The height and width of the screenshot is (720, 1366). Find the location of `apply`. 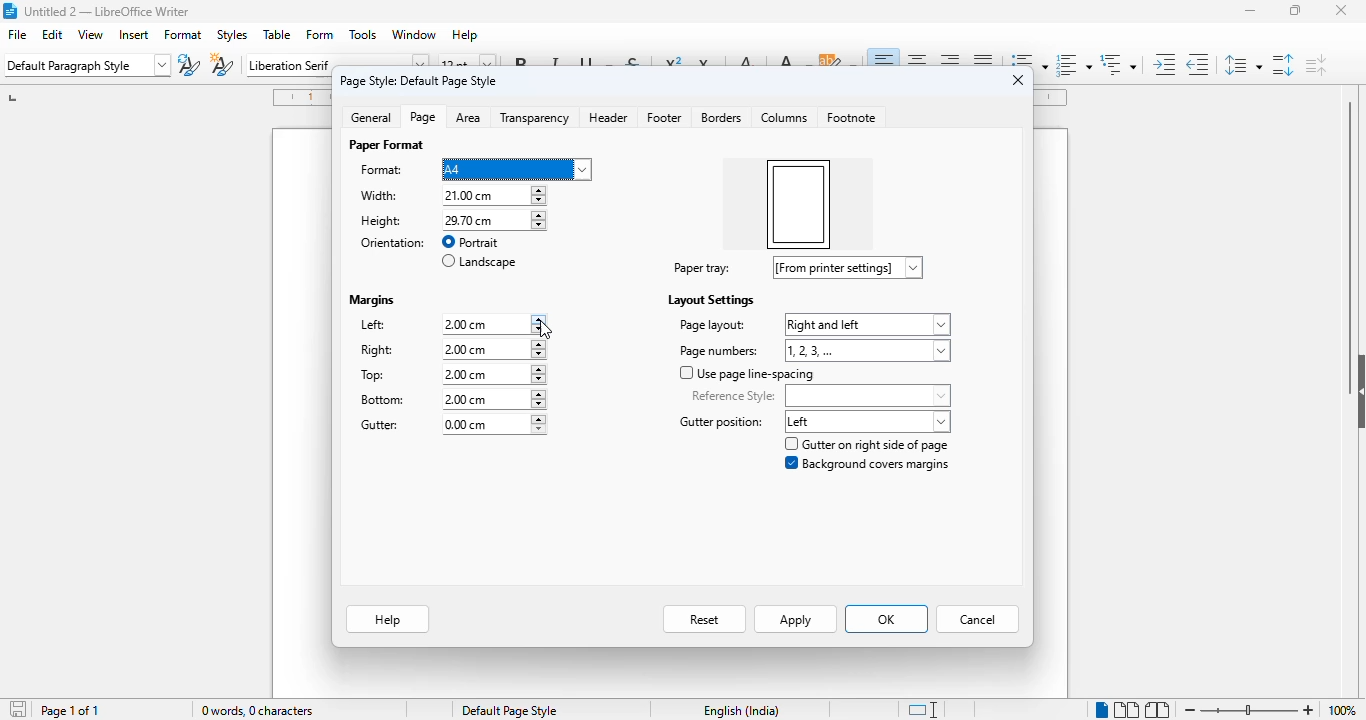

apply is located at coordinates (794, 619).